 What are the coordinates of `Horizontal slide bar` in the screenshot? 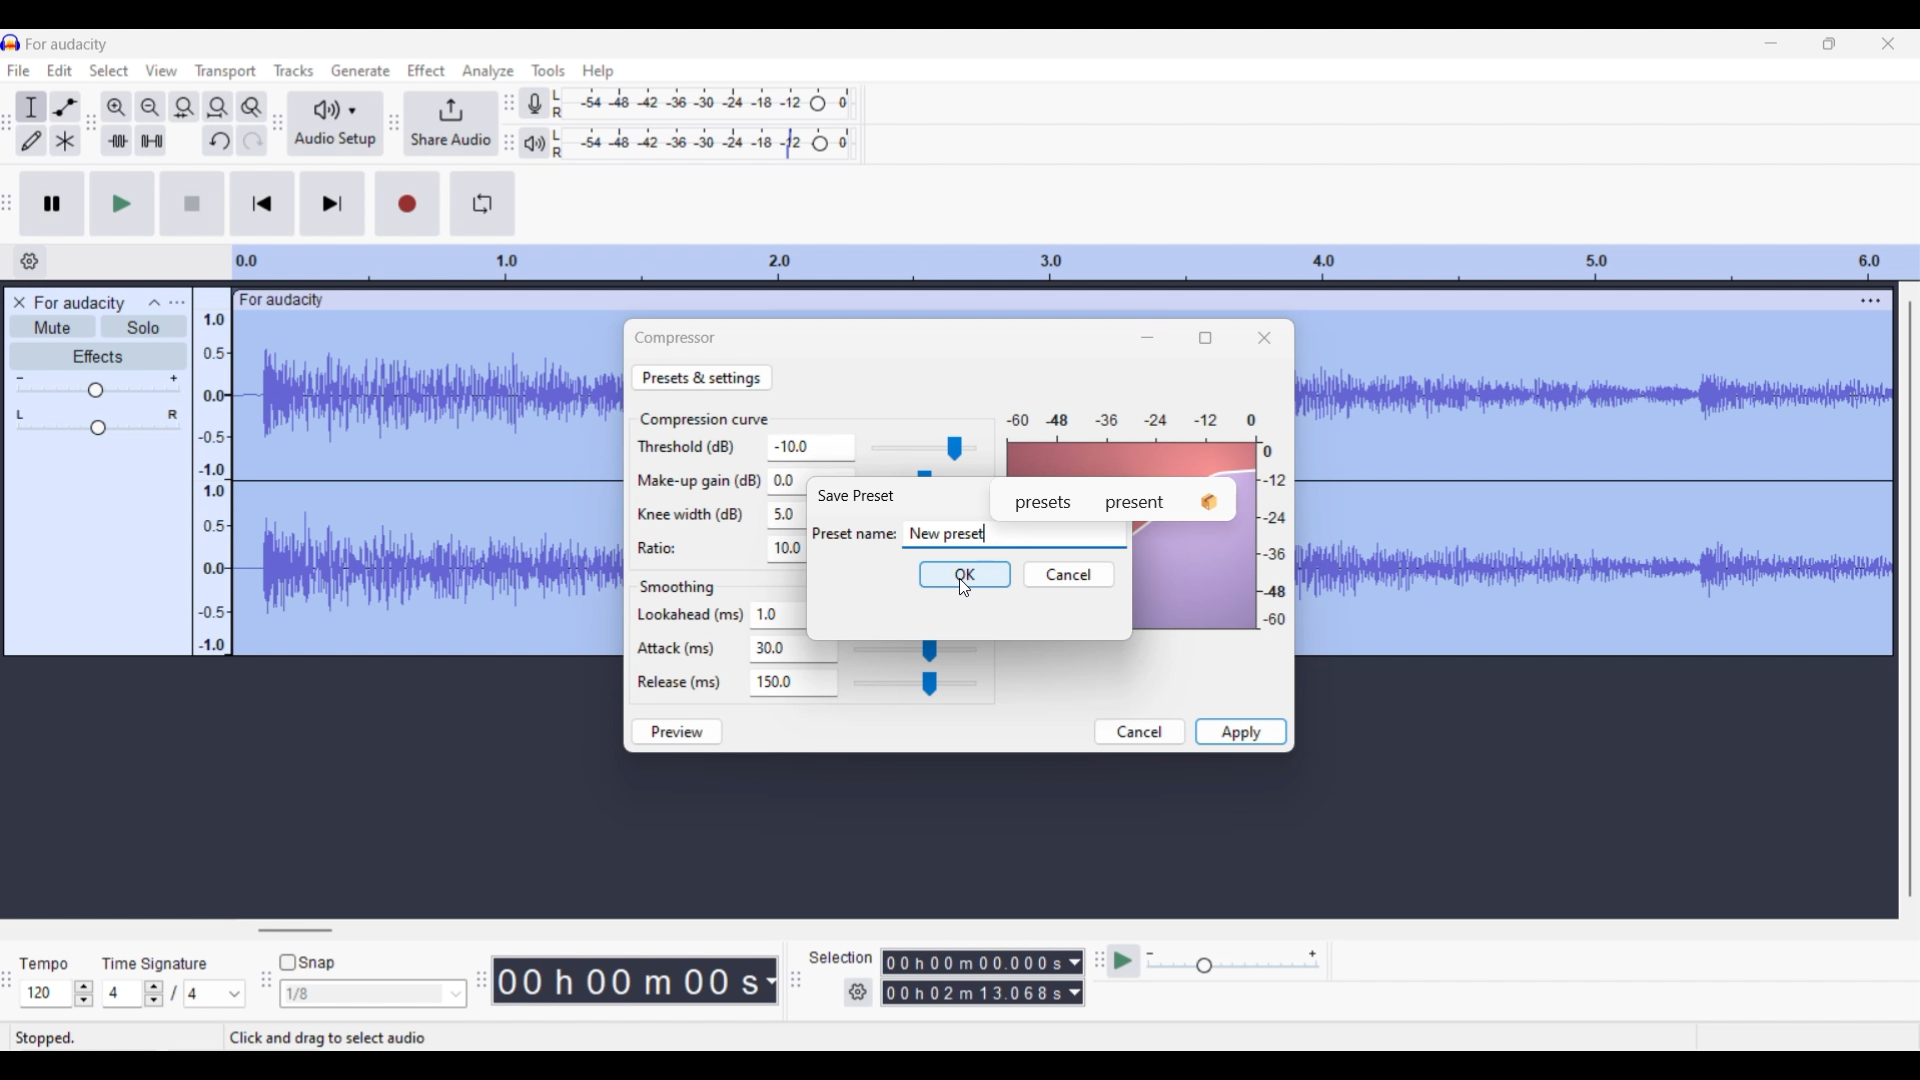 It's located at (296, 930).